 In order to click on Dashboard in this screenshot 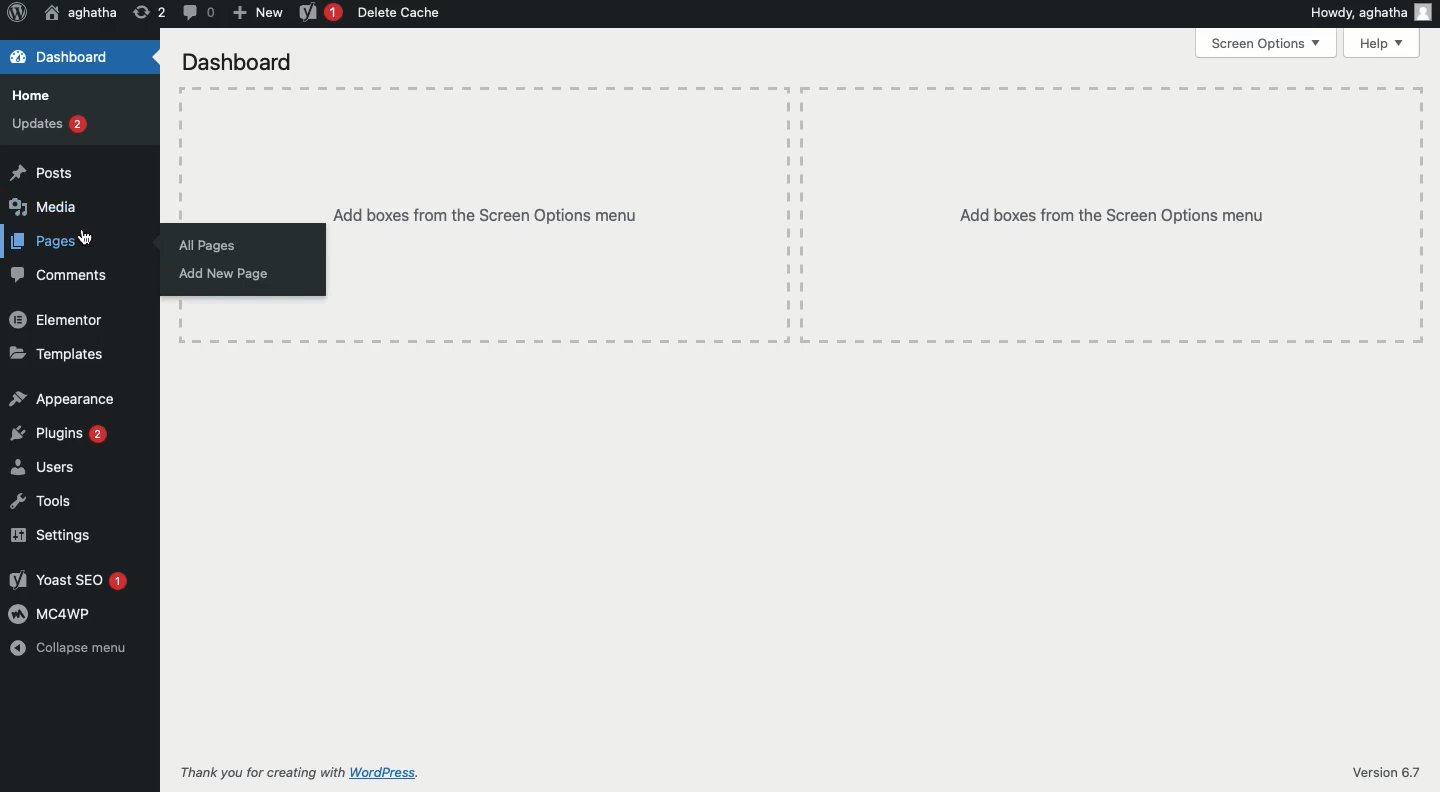, I will do `click(238, 63)`.